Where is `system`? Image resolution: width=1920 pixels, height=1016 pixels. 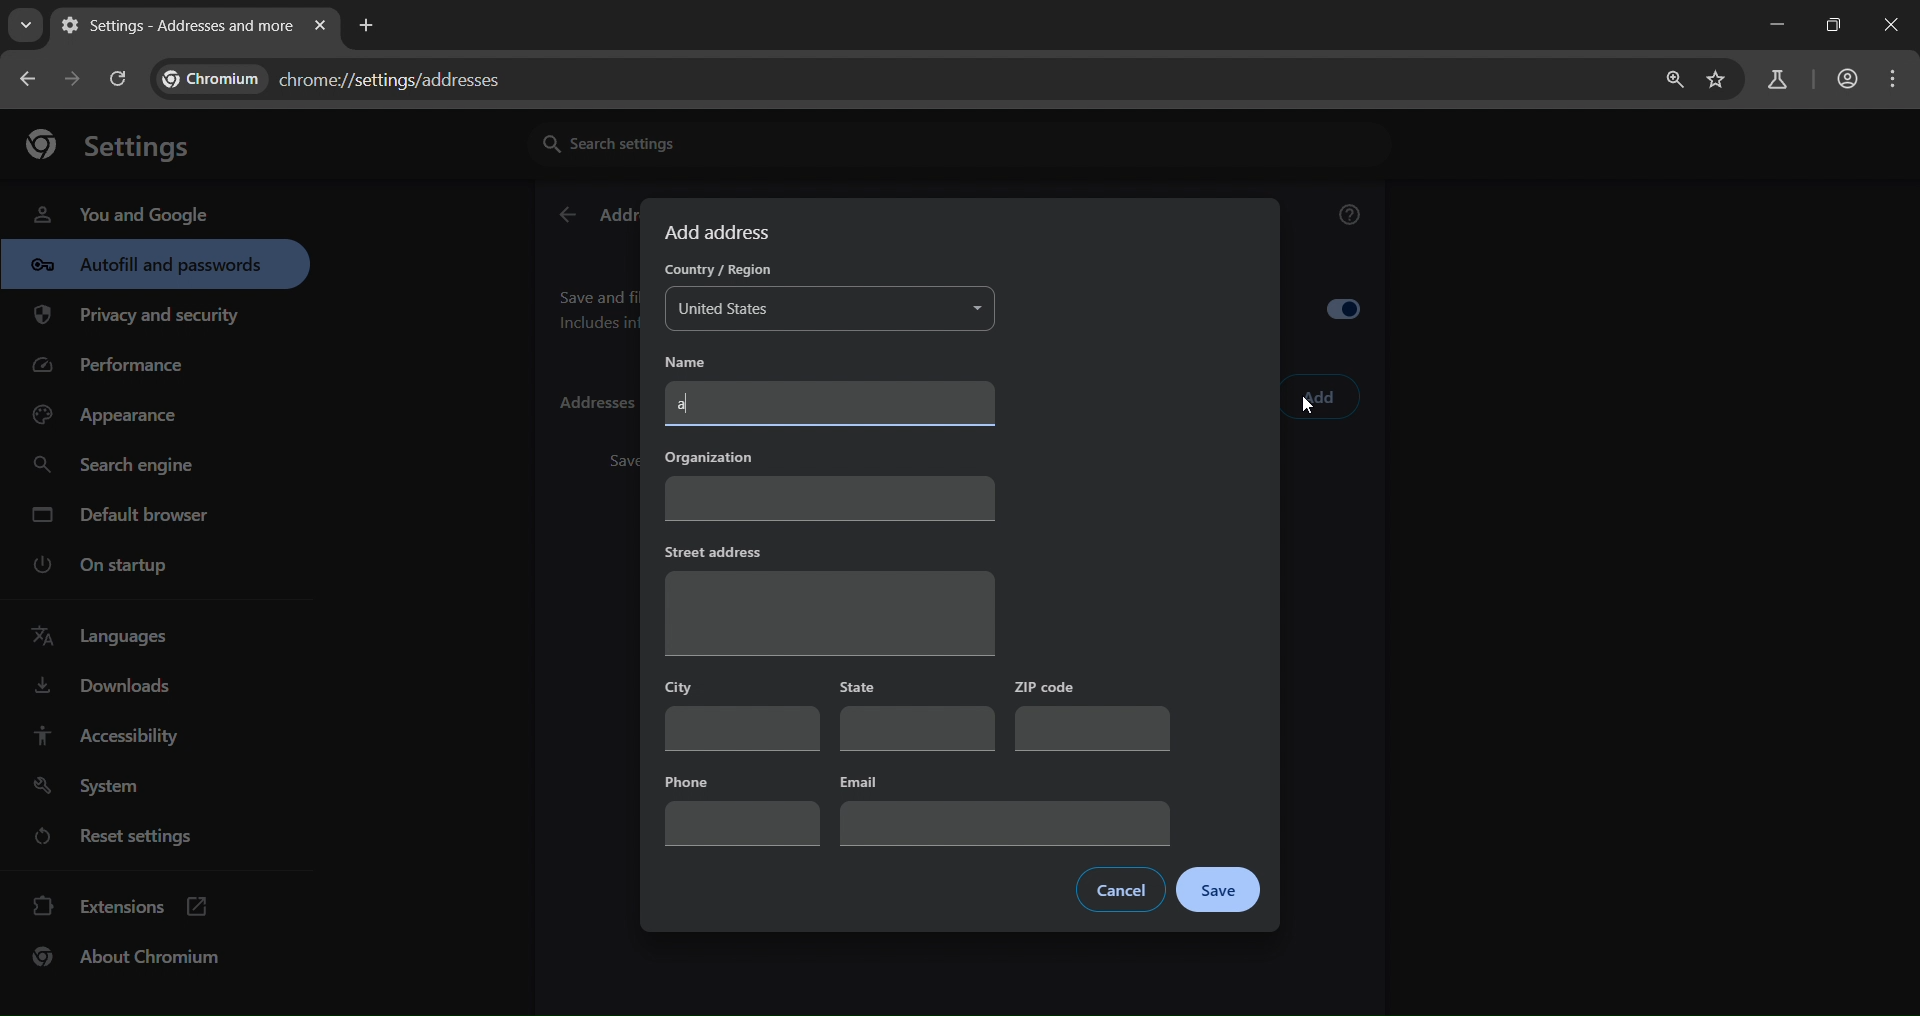
system is located at coordinates (91, 787).